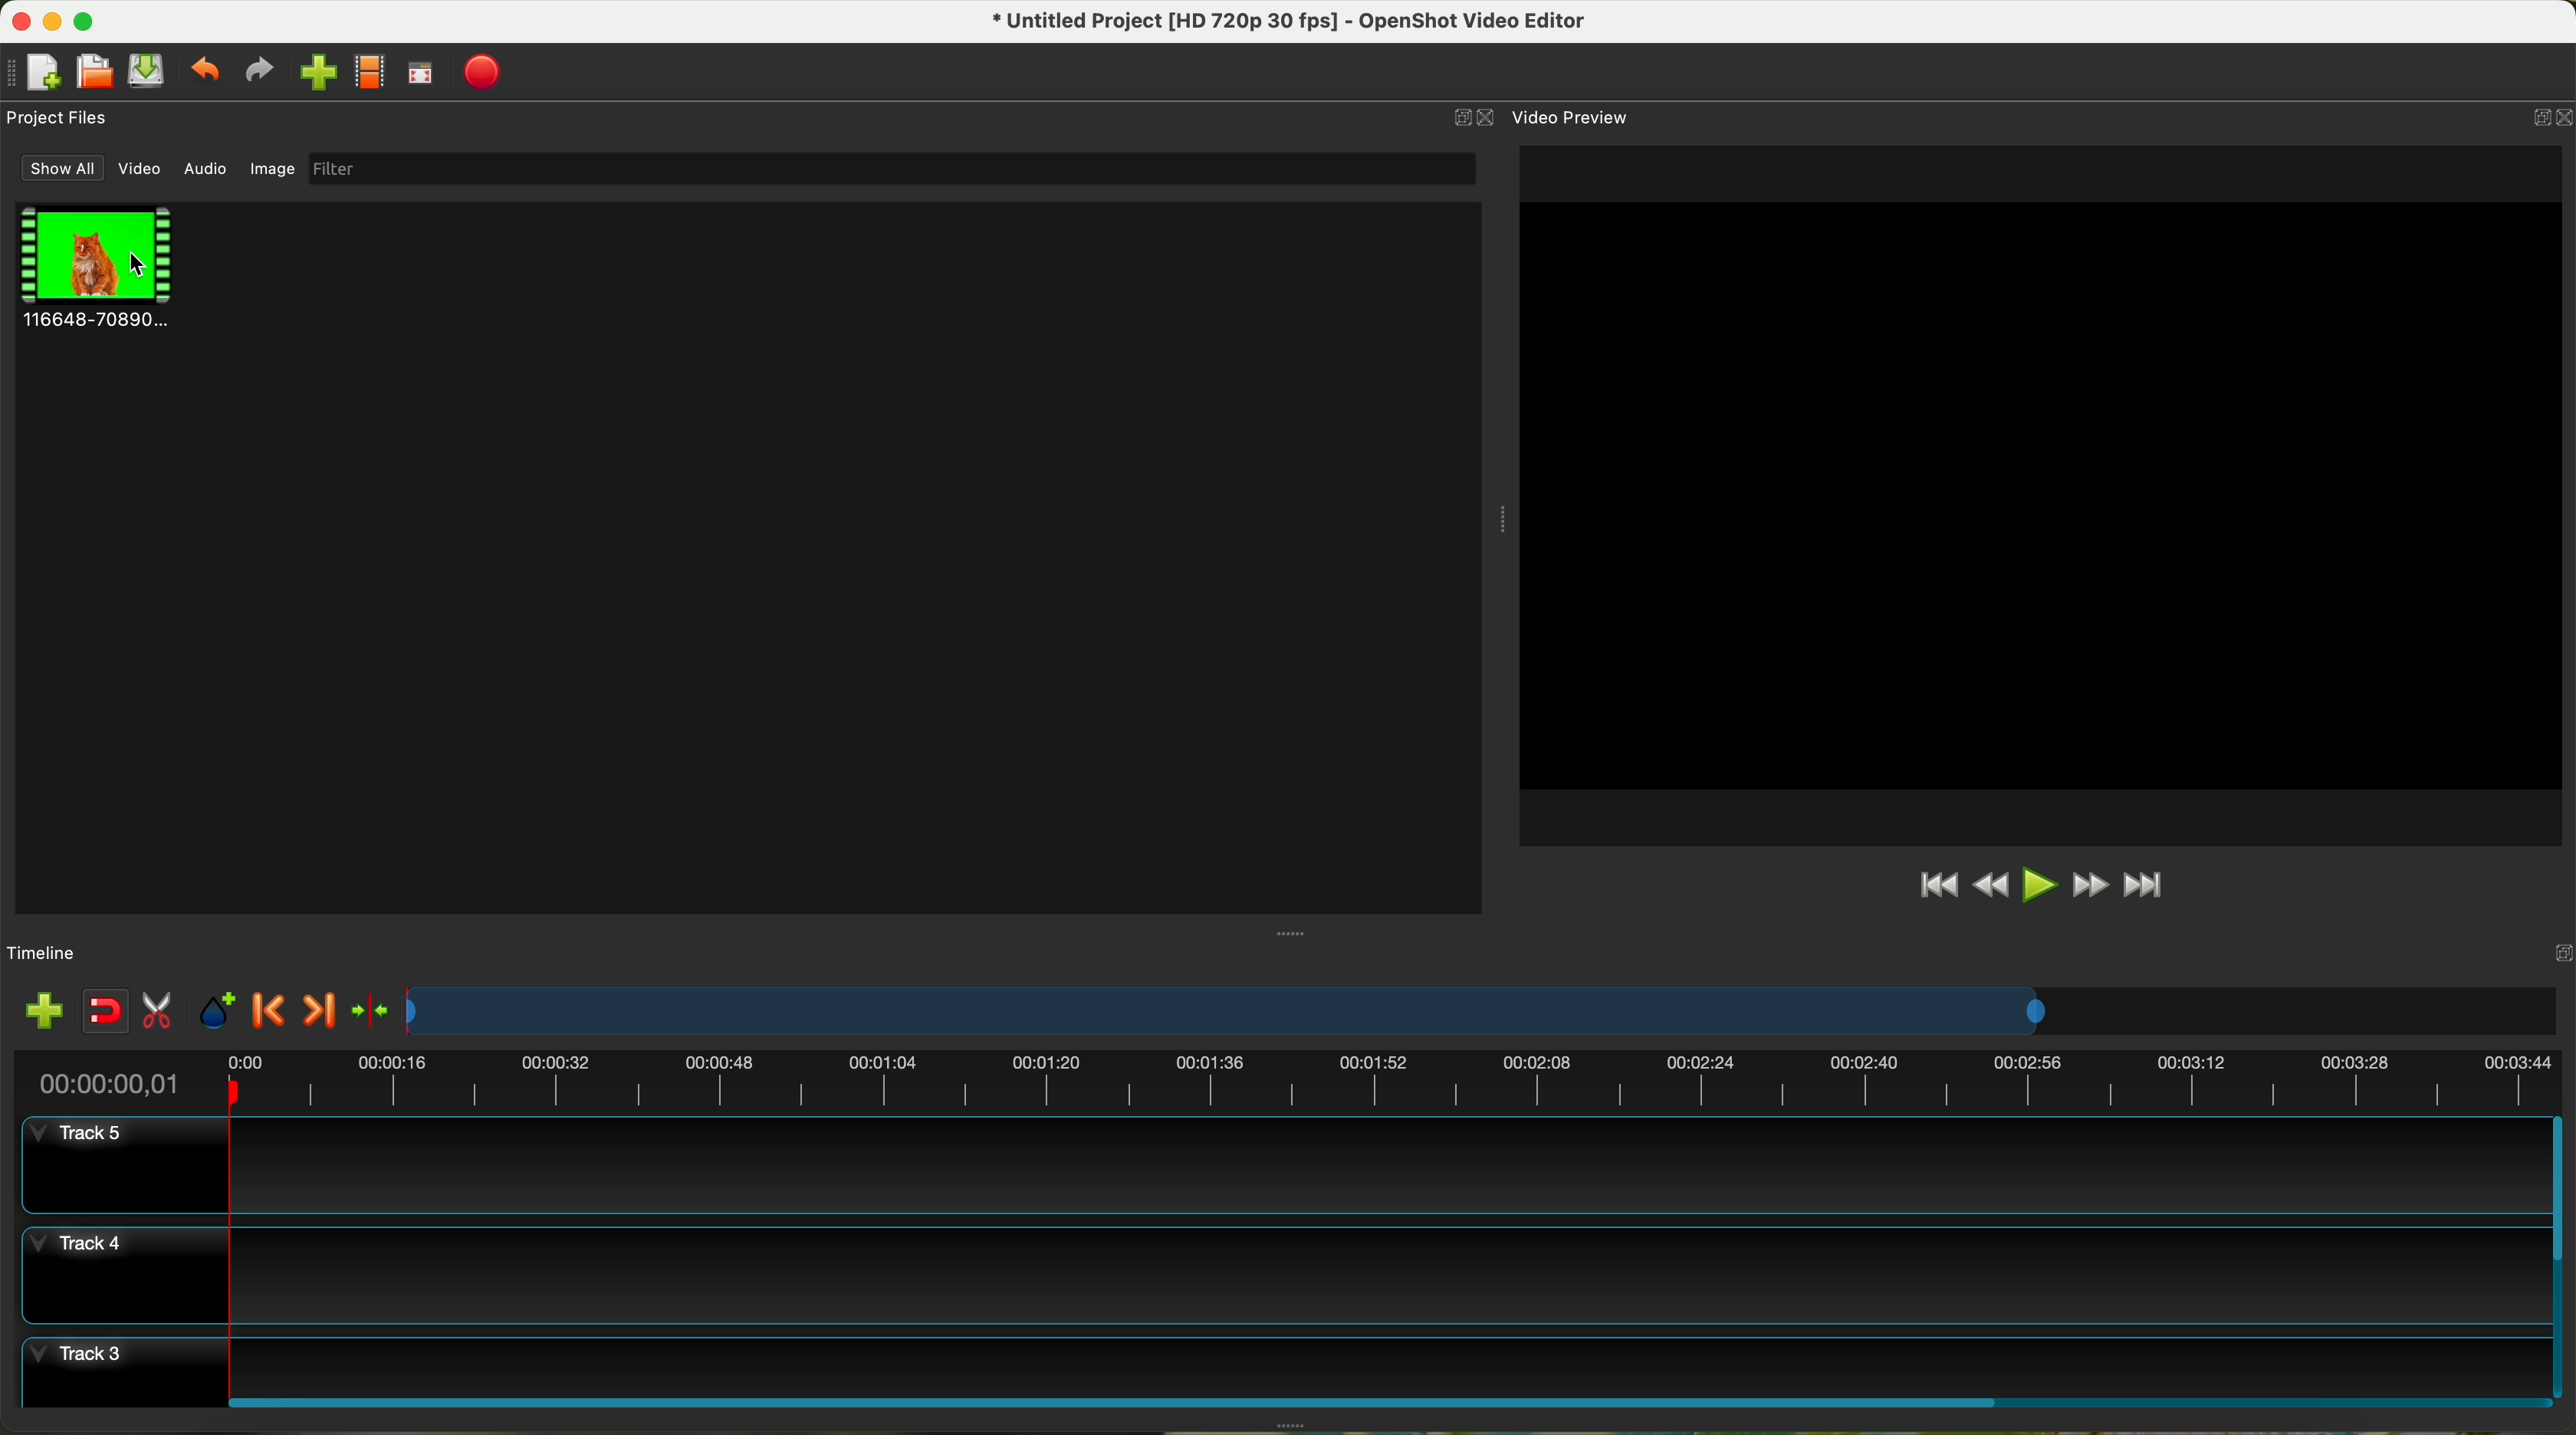 Image resolution: width=2576 pixels, height=1435 pixels. What do you see at coordinates (324, 1013) in the screenshot?
I see `next marker` at bounding box center [324, 1013].